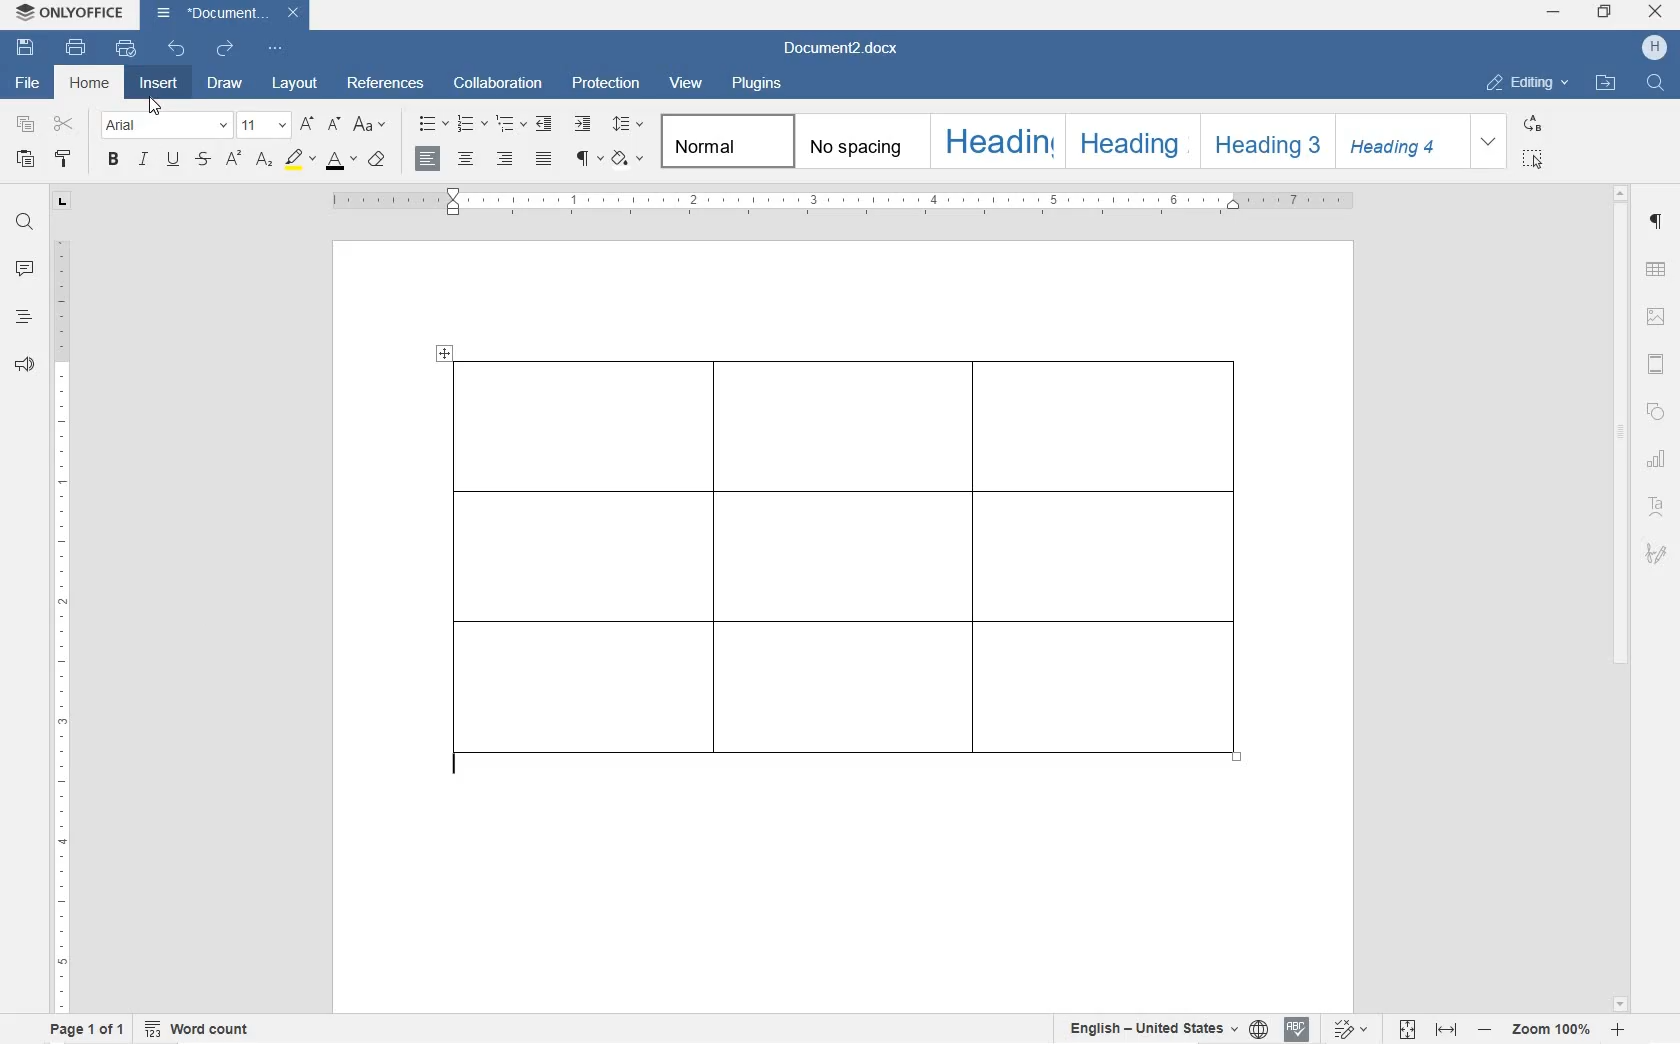 This screenshot has width=1680, height=1044. Describe the element at coordinates (429, 159) in the screenshot. I see `align left` at that location.